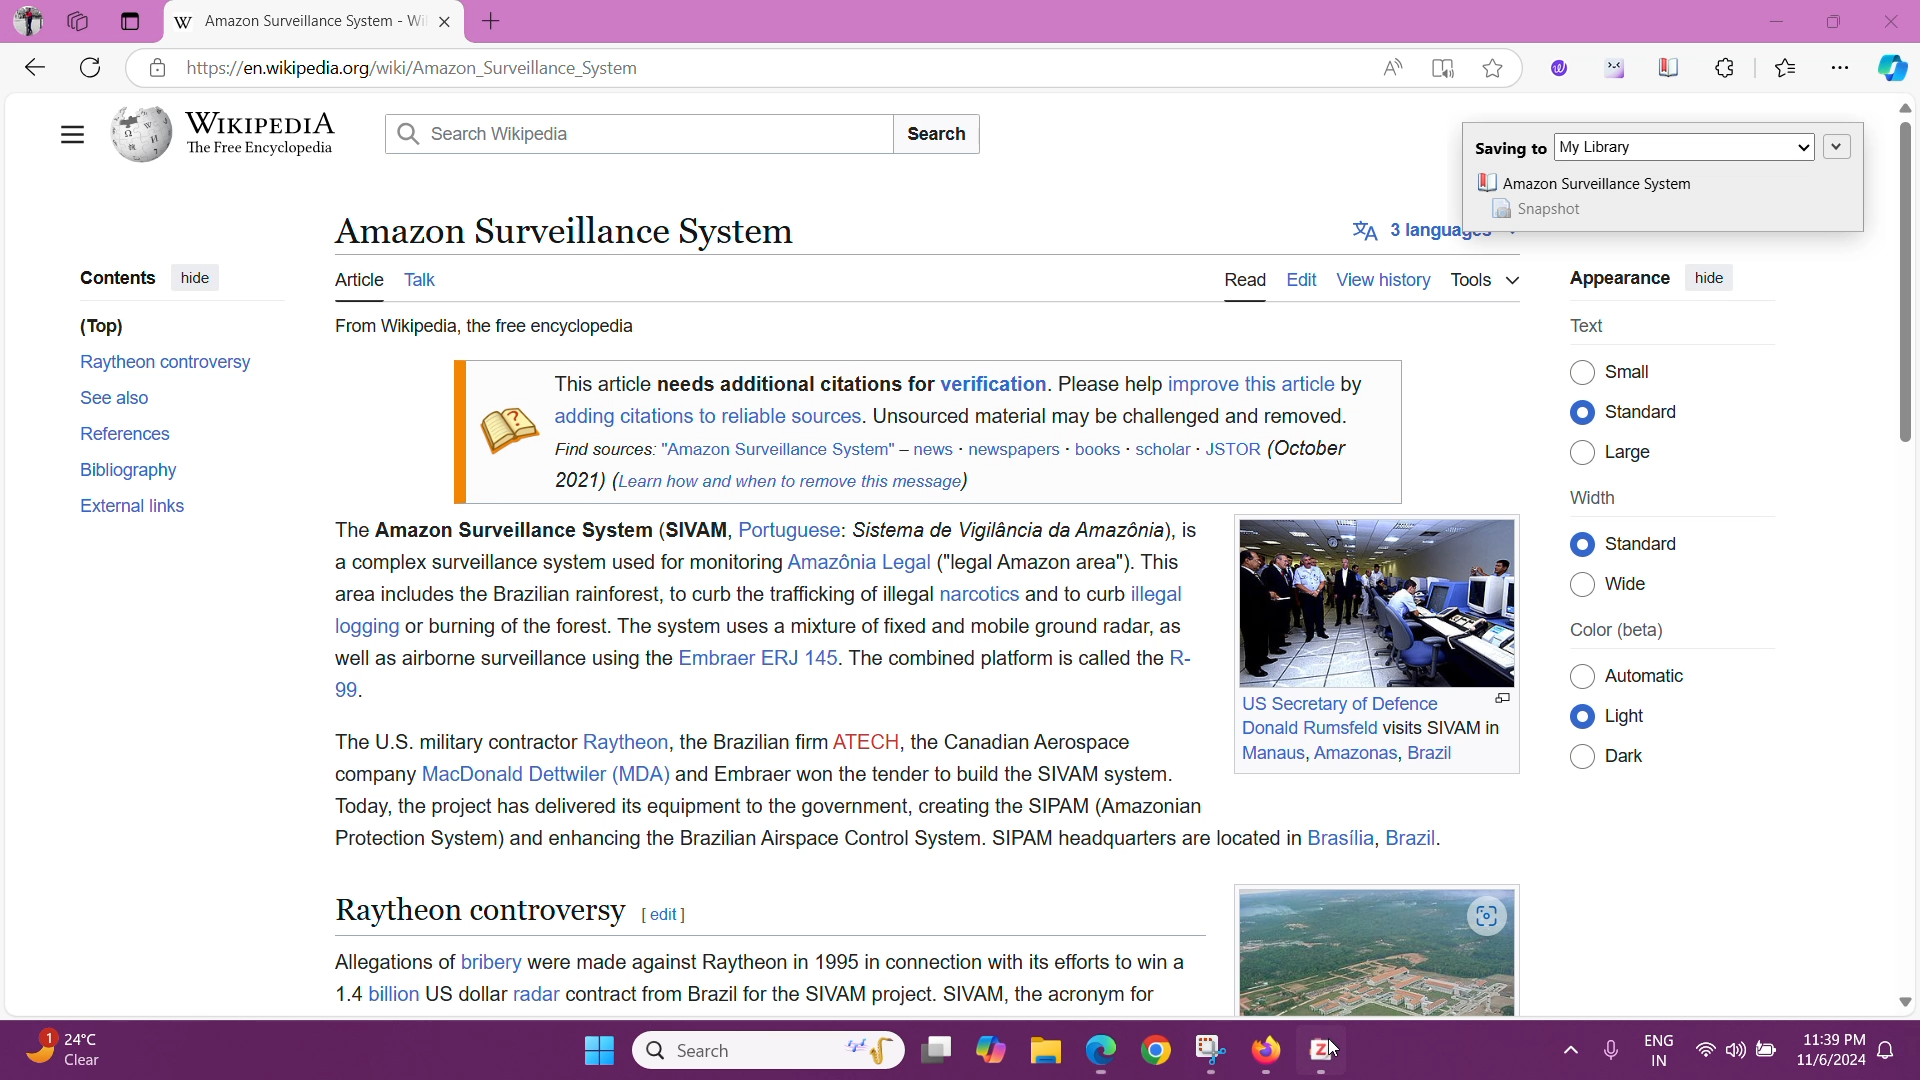 The width and height of the screenshot is (1920, 1080). What do you see at coordinates (1378, 838) in the screenshot?
I see `Brasilia, Brazil.` at bounding box center [1378, 838].